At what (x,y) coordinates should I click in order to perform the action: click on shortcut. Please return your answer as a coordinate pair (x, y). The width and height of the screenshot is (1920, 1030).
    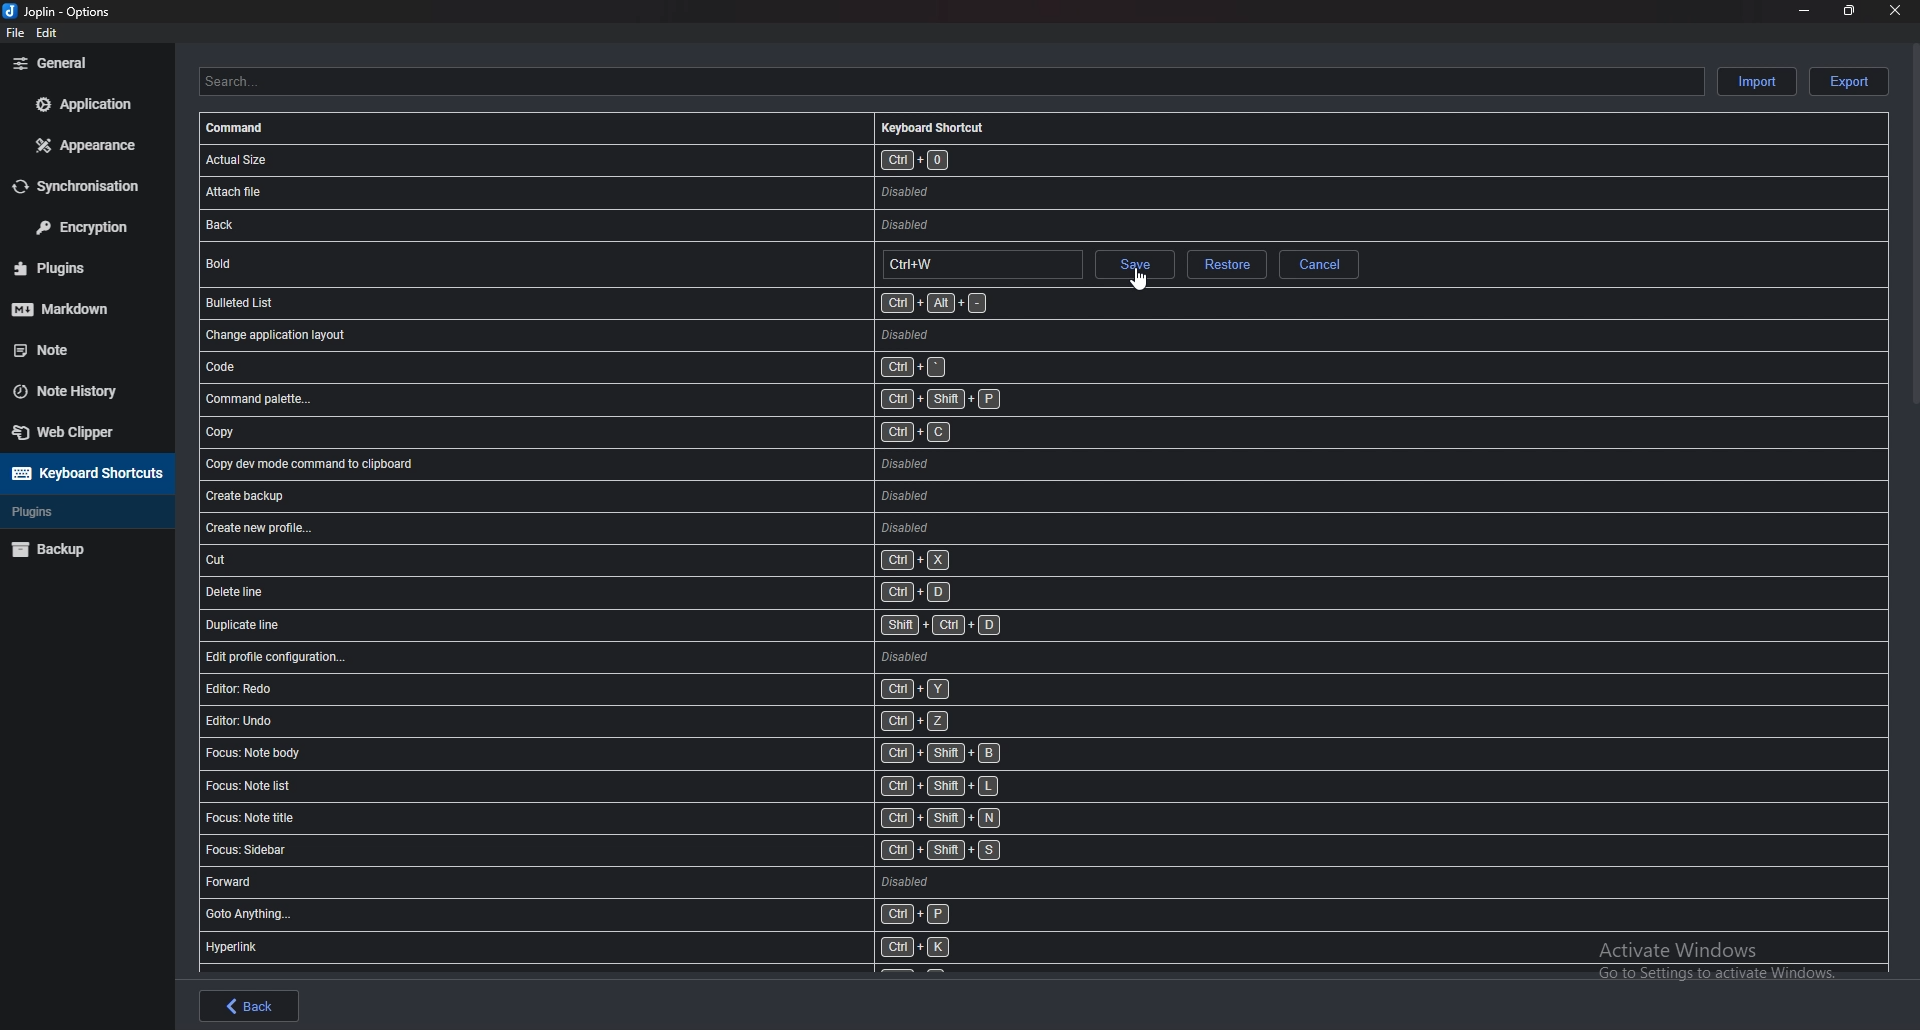
    Looking at the image, I should click on (667, 915).